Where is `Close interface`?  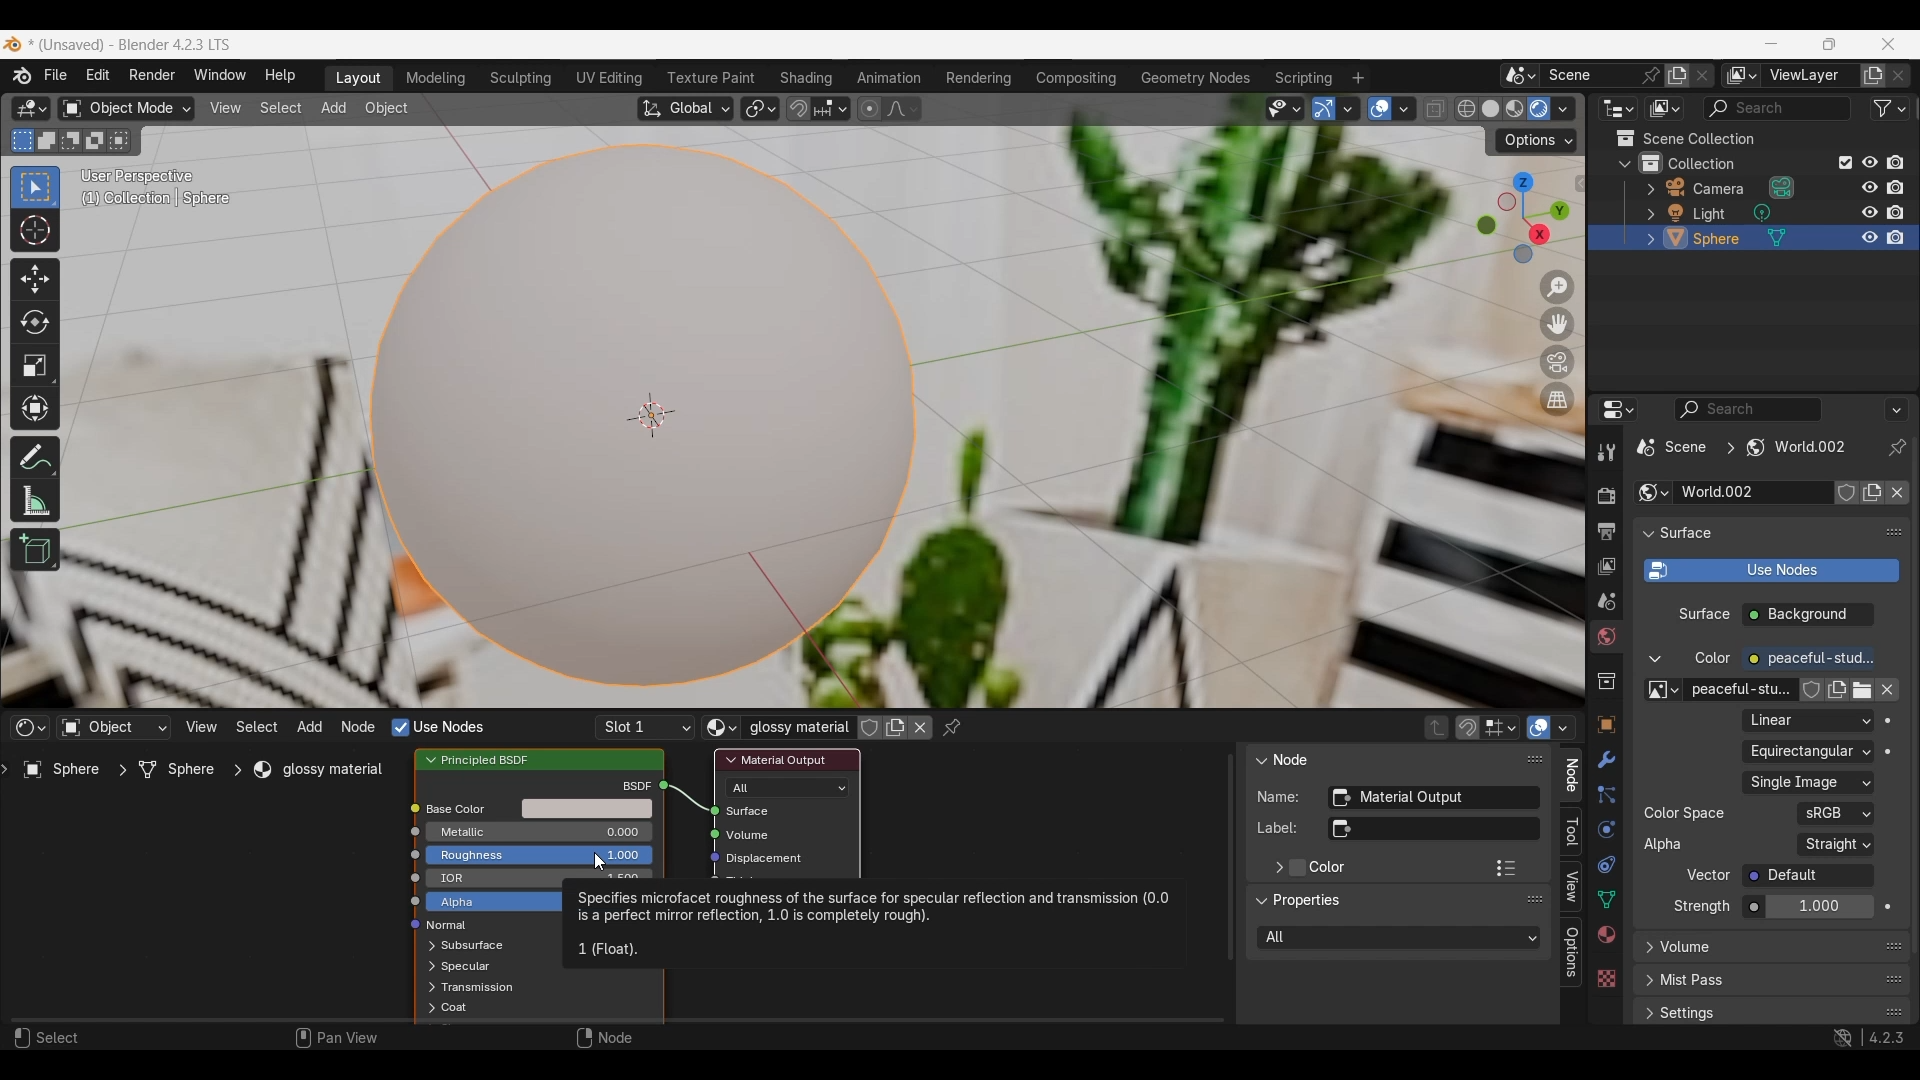 Close interface is located at coordinates (1888, 45).